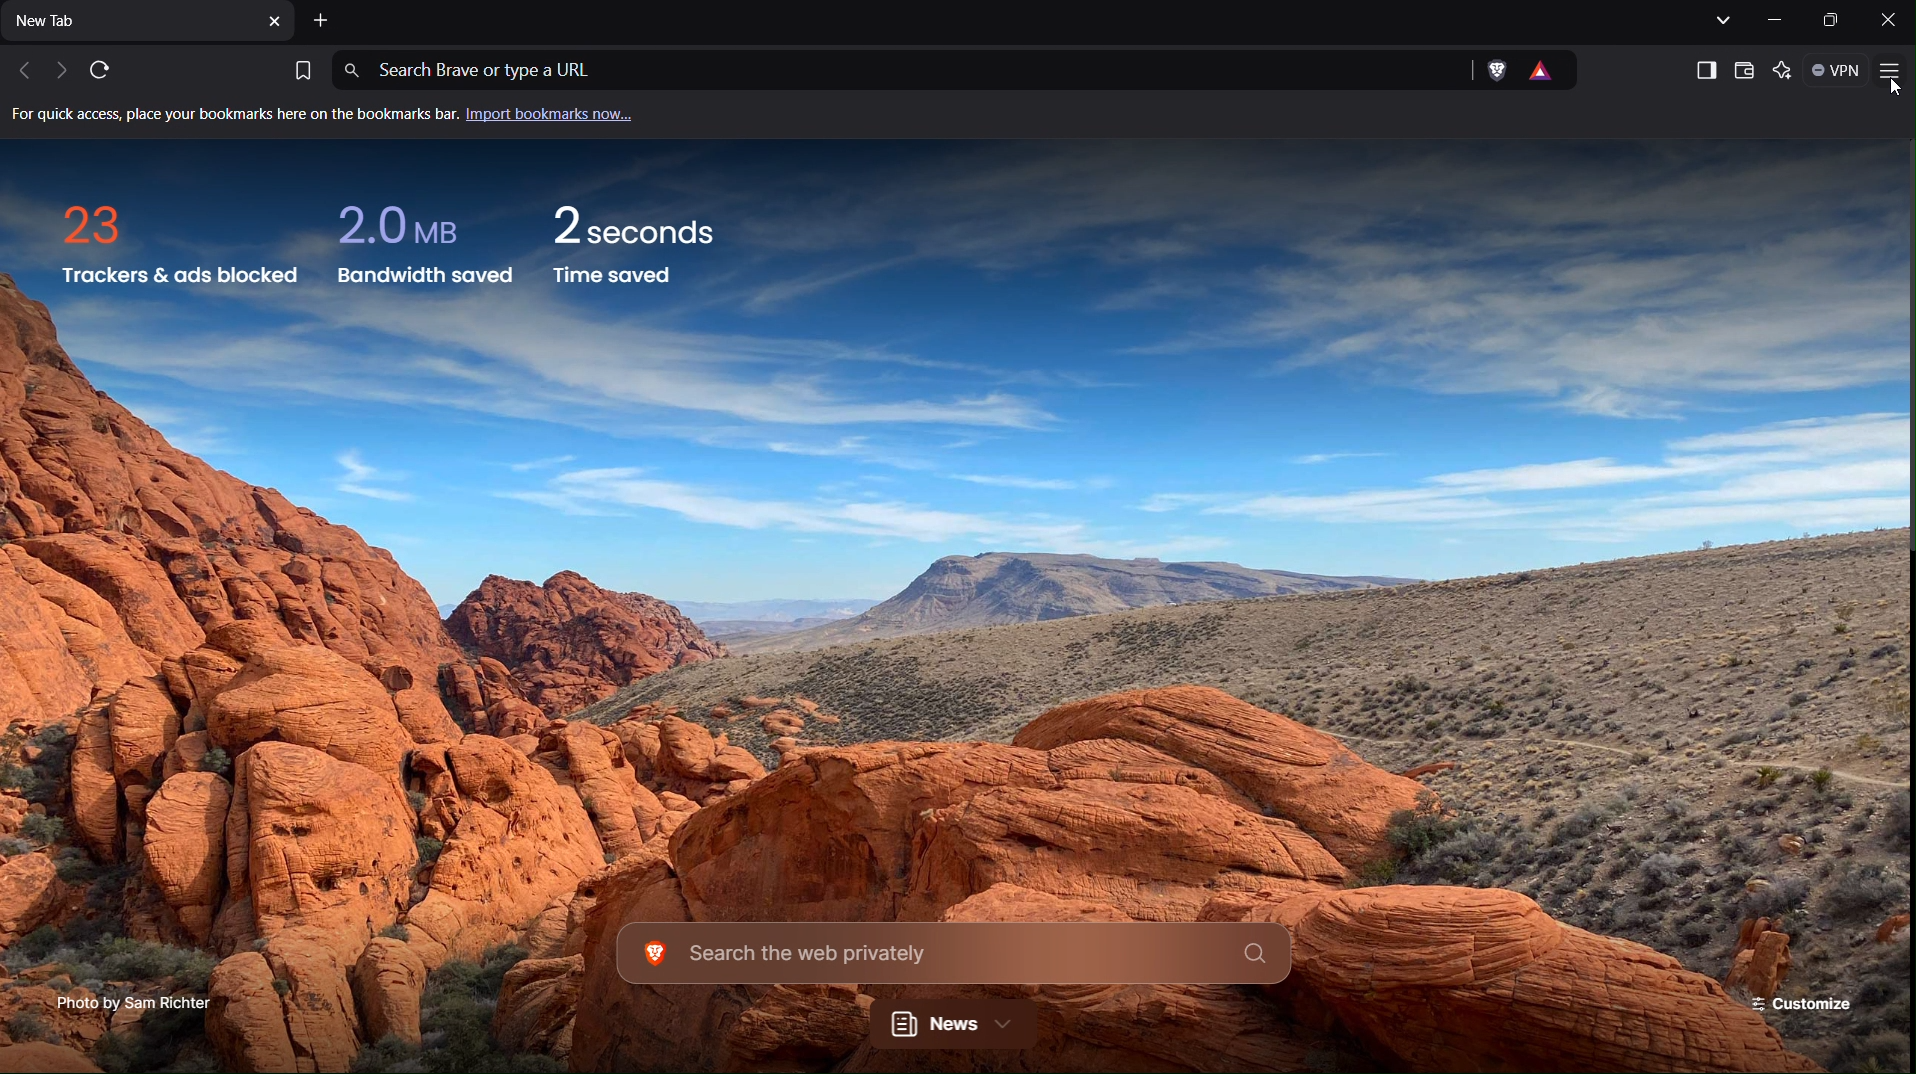 Image resolution: width=1916 pixels, height=1074 pixels. What do you see at coordinates (1770, 20) in the screenshot?
I see `Minimize` at bounding box center [1770, 20].